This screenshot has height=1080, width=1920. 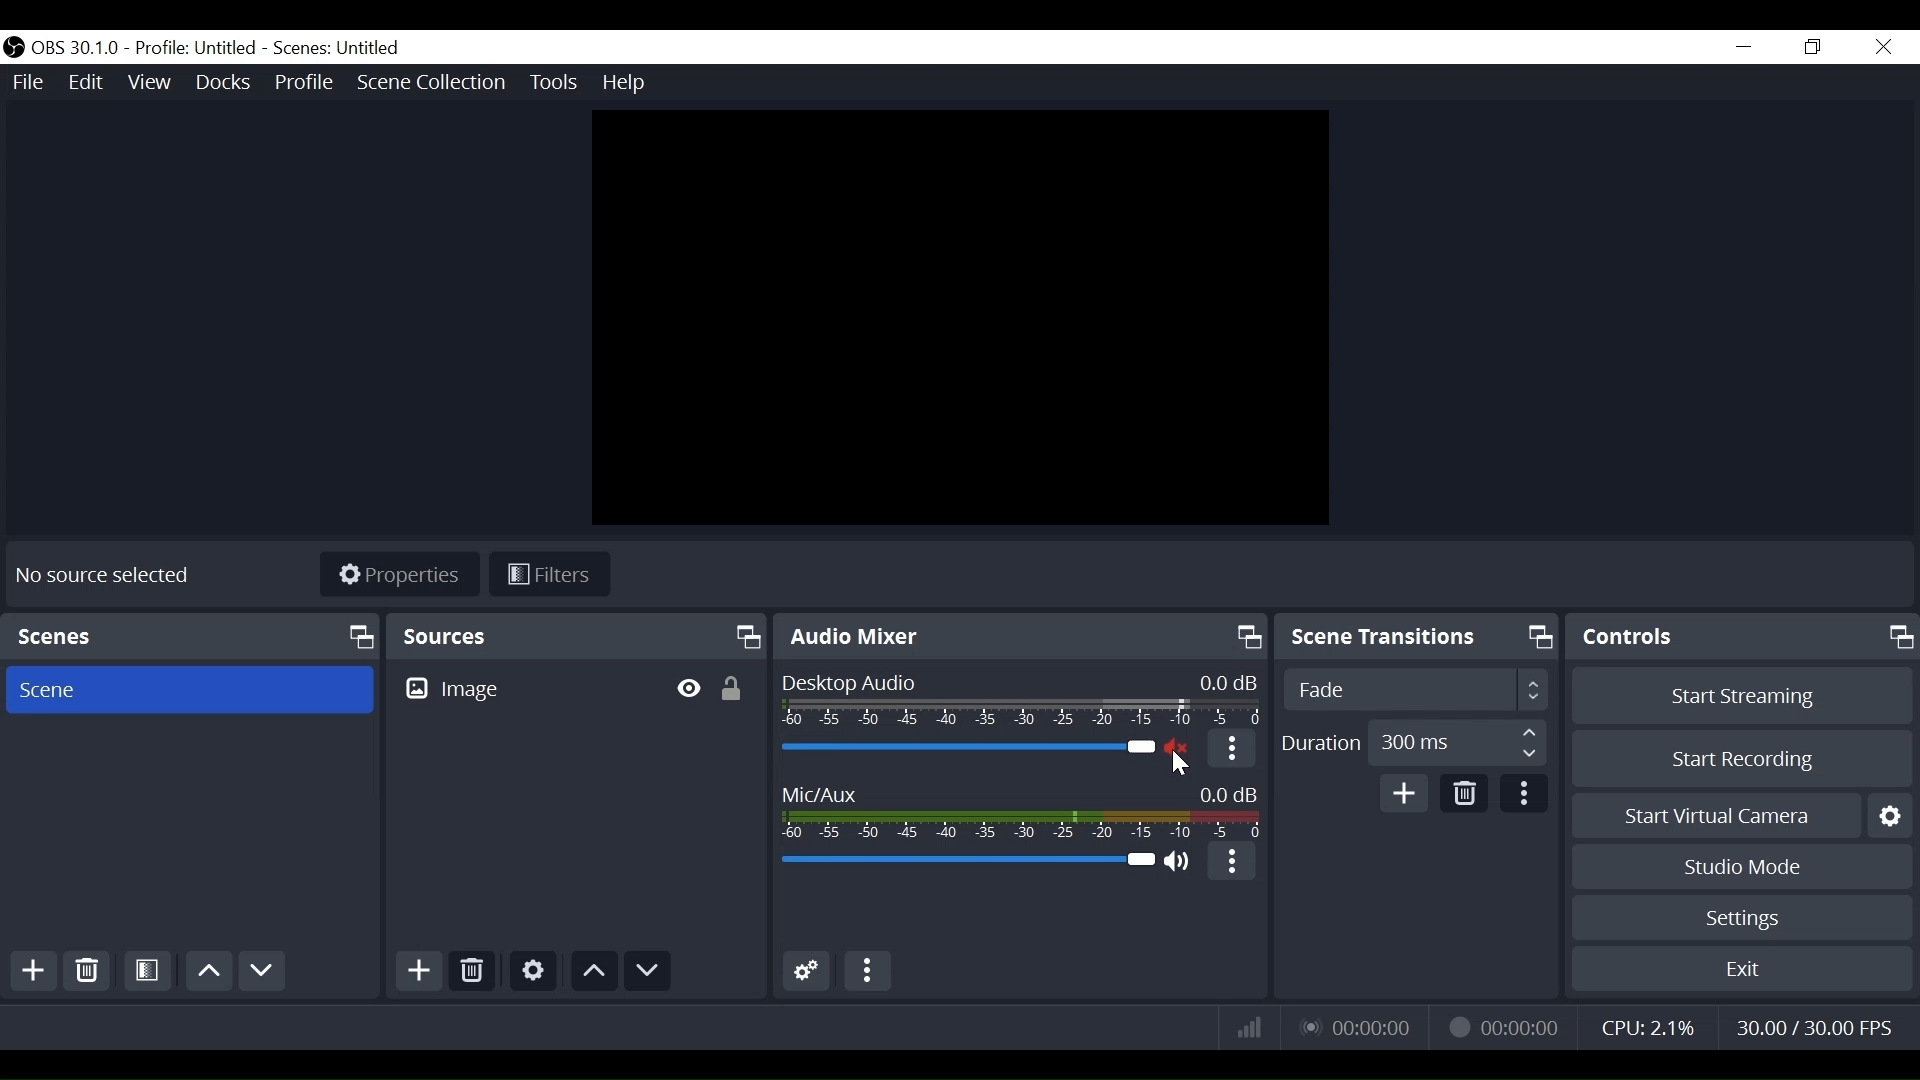 I want to click on Settings, so click(x=1741, y=917).